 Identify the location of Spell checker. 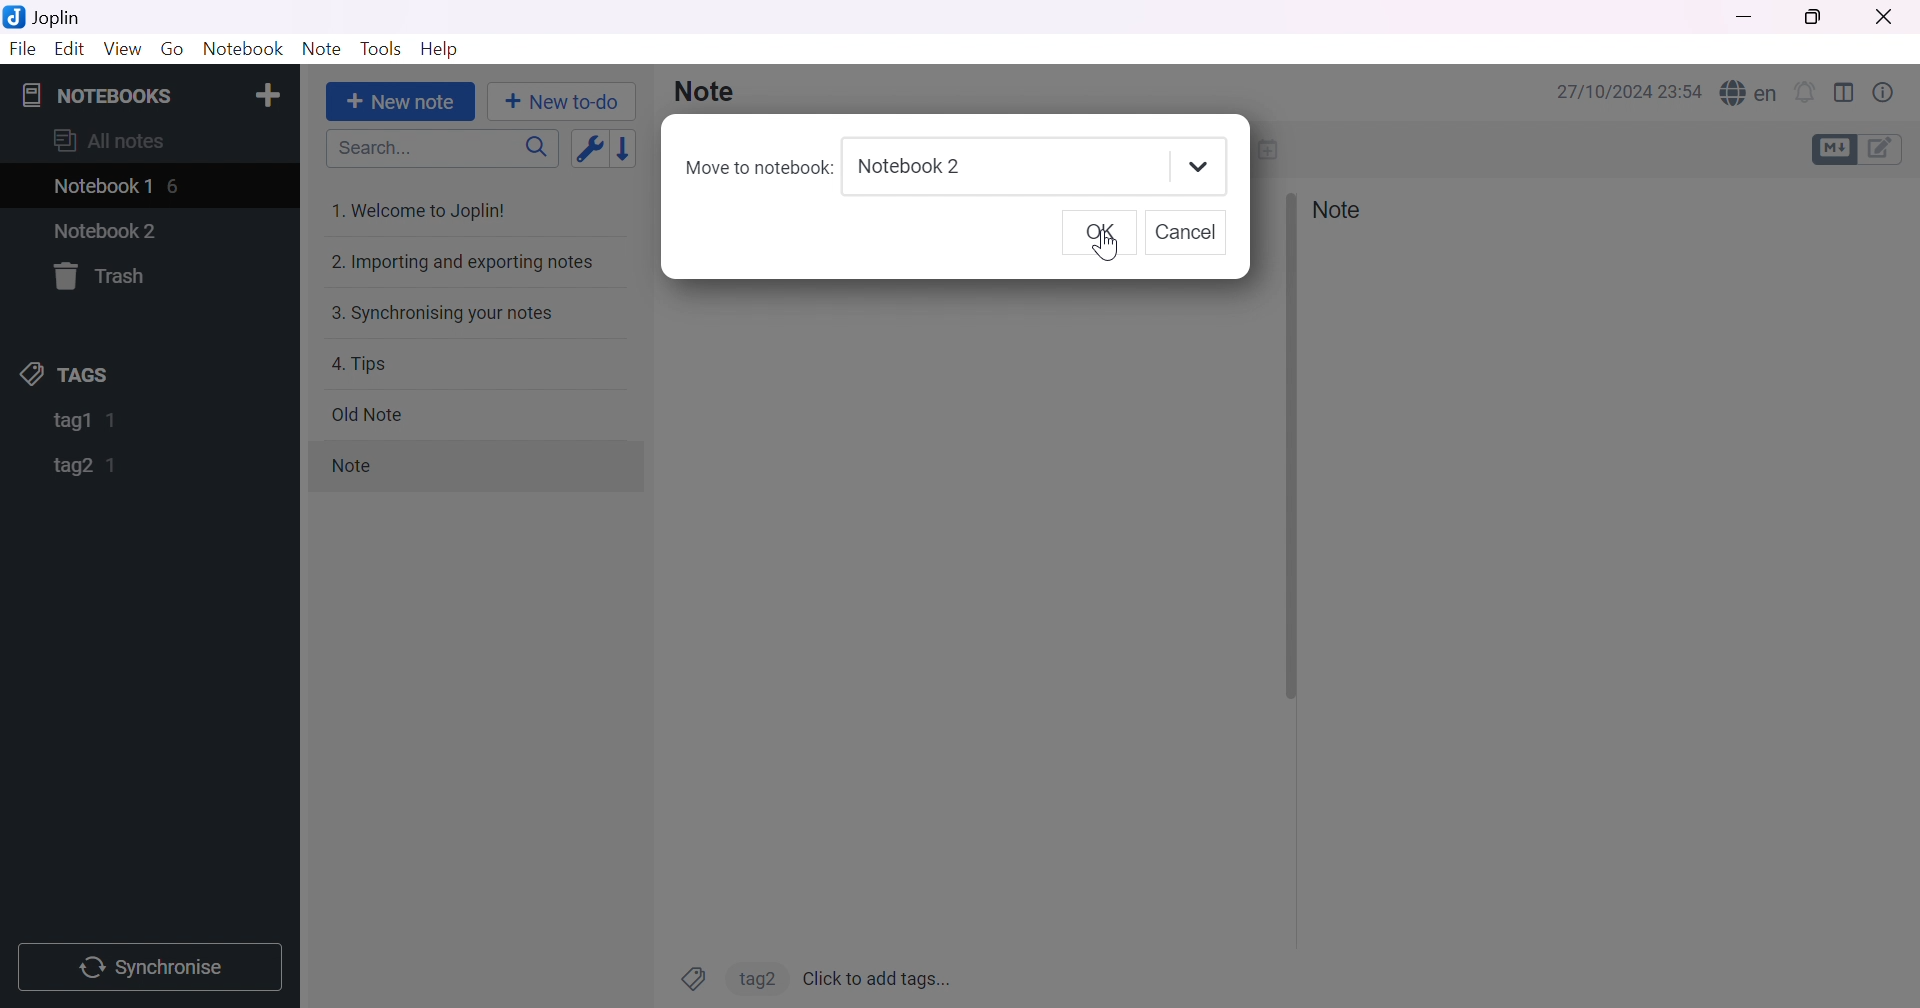
(1749, 90).